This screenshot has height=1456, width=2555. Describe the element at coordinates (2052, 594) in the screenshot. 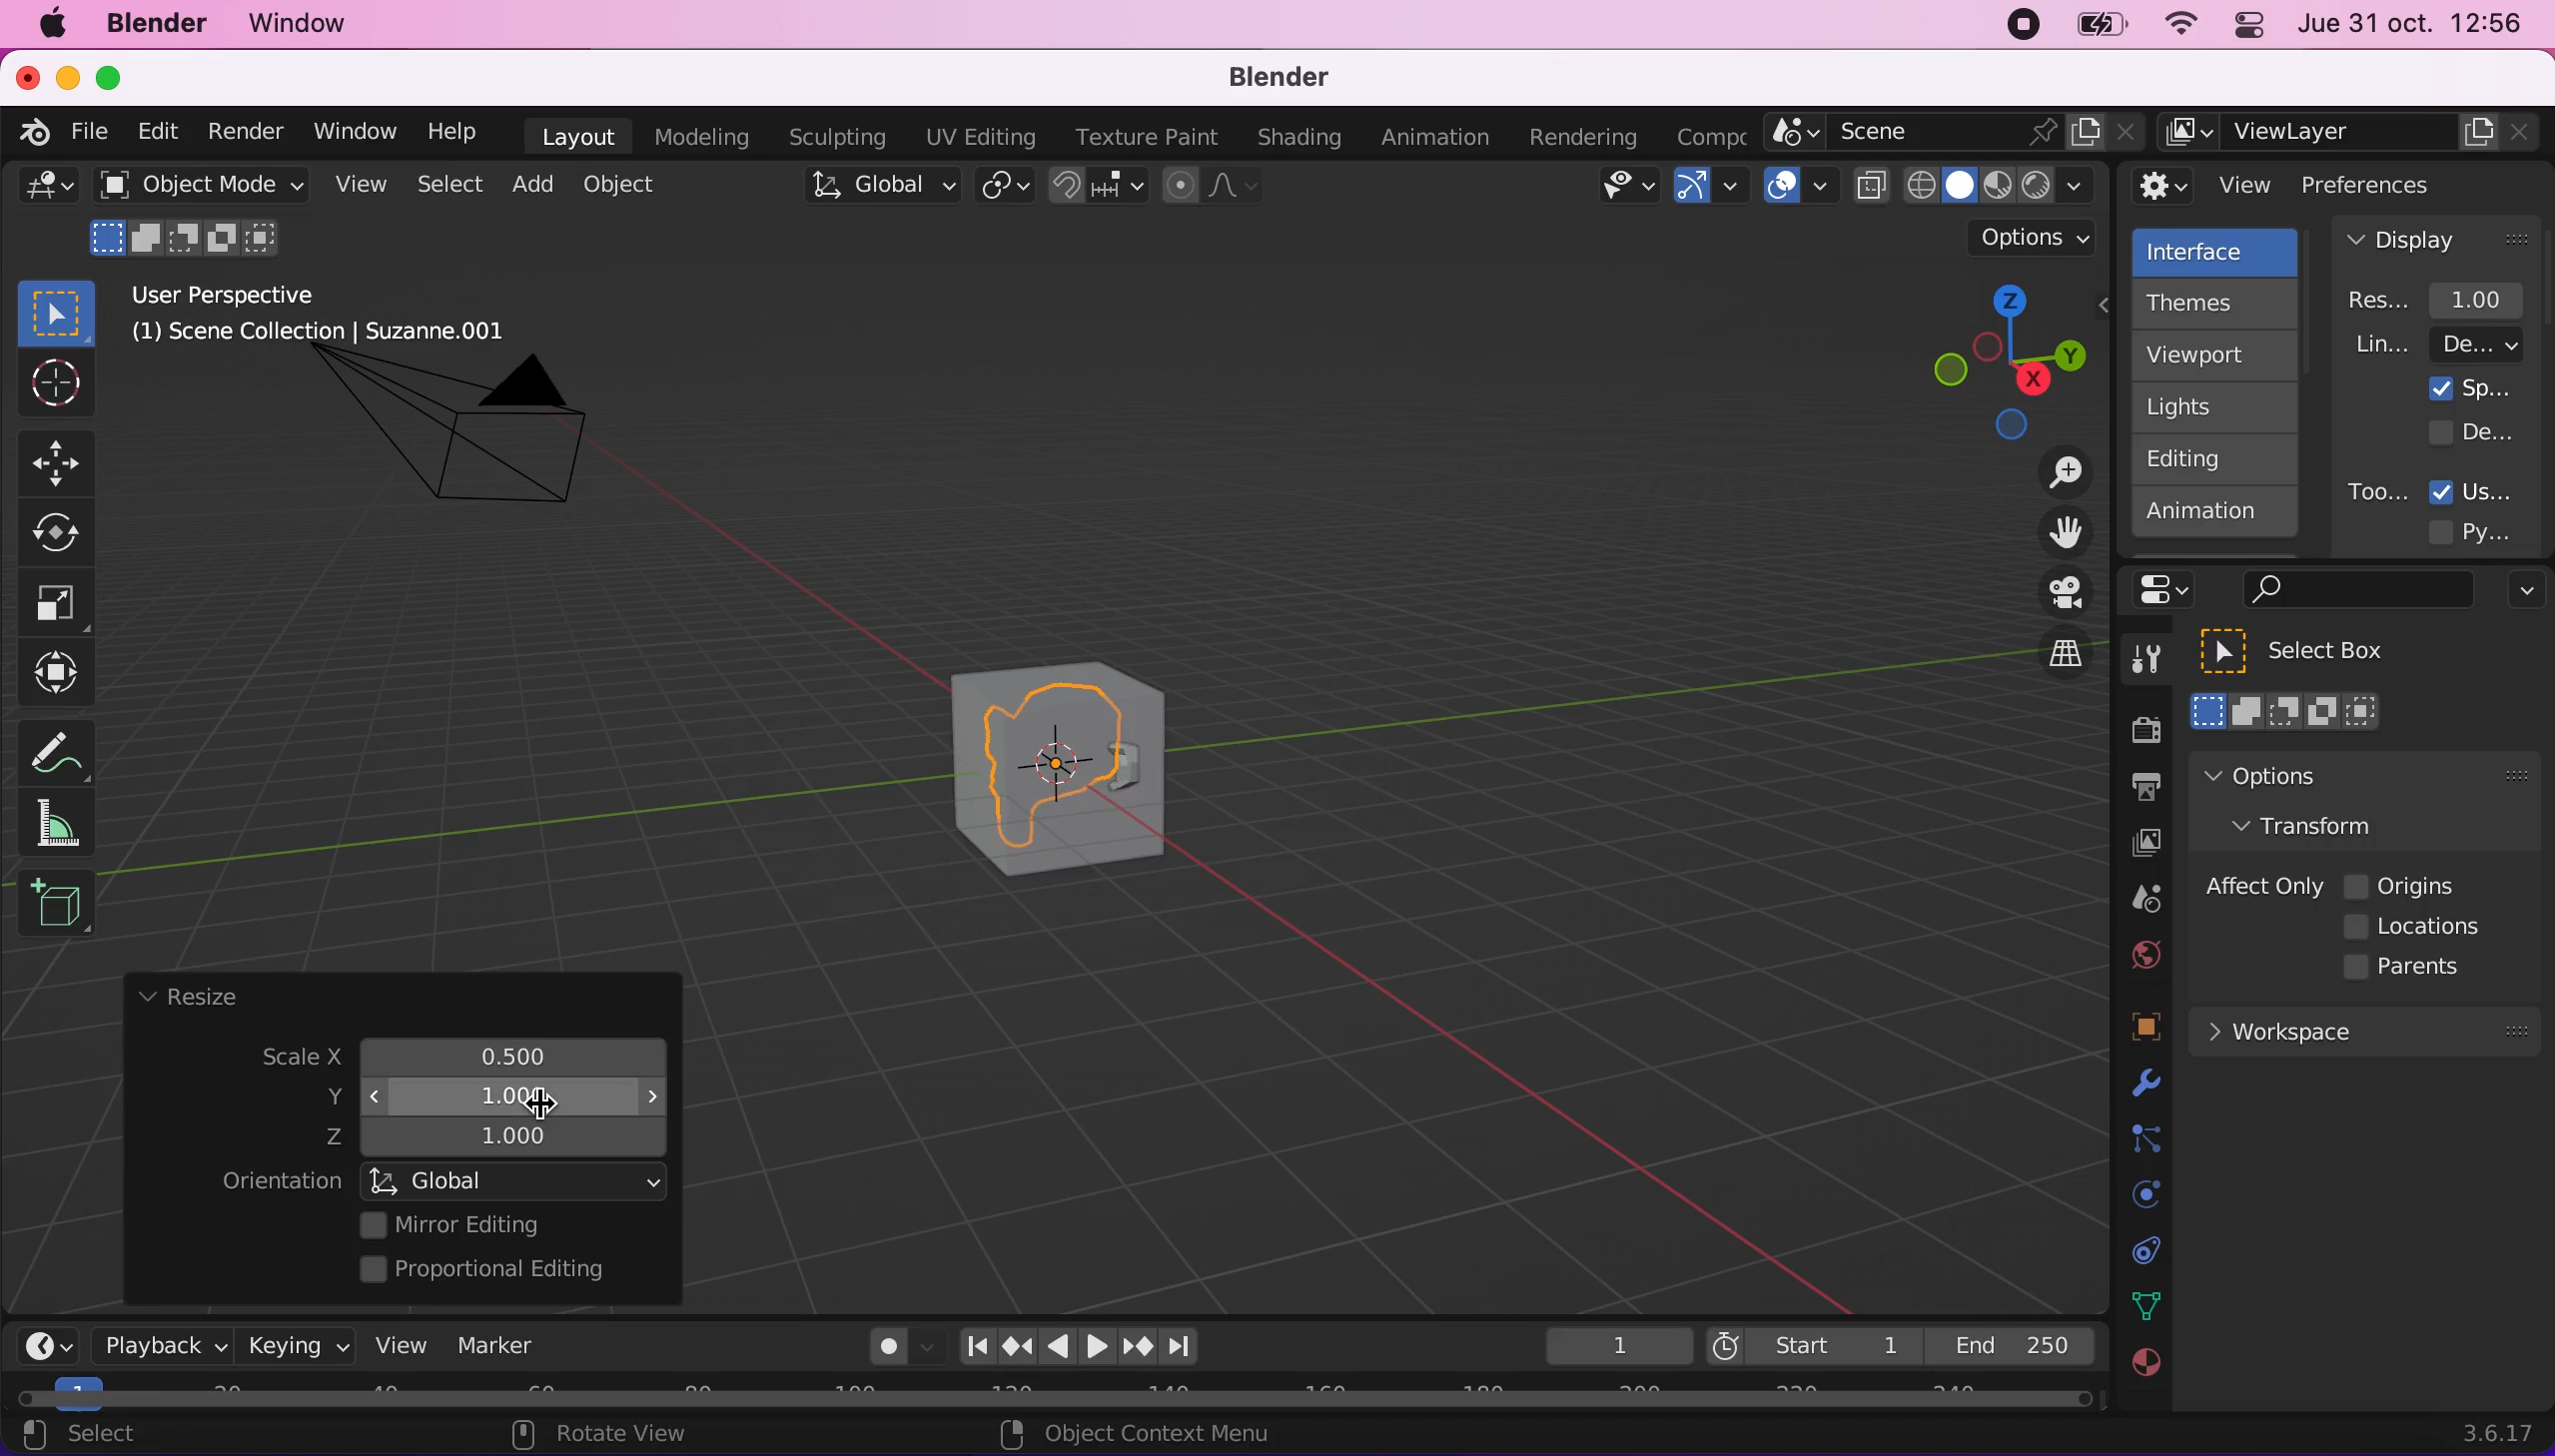

I see `toggle the camera view` at that location.